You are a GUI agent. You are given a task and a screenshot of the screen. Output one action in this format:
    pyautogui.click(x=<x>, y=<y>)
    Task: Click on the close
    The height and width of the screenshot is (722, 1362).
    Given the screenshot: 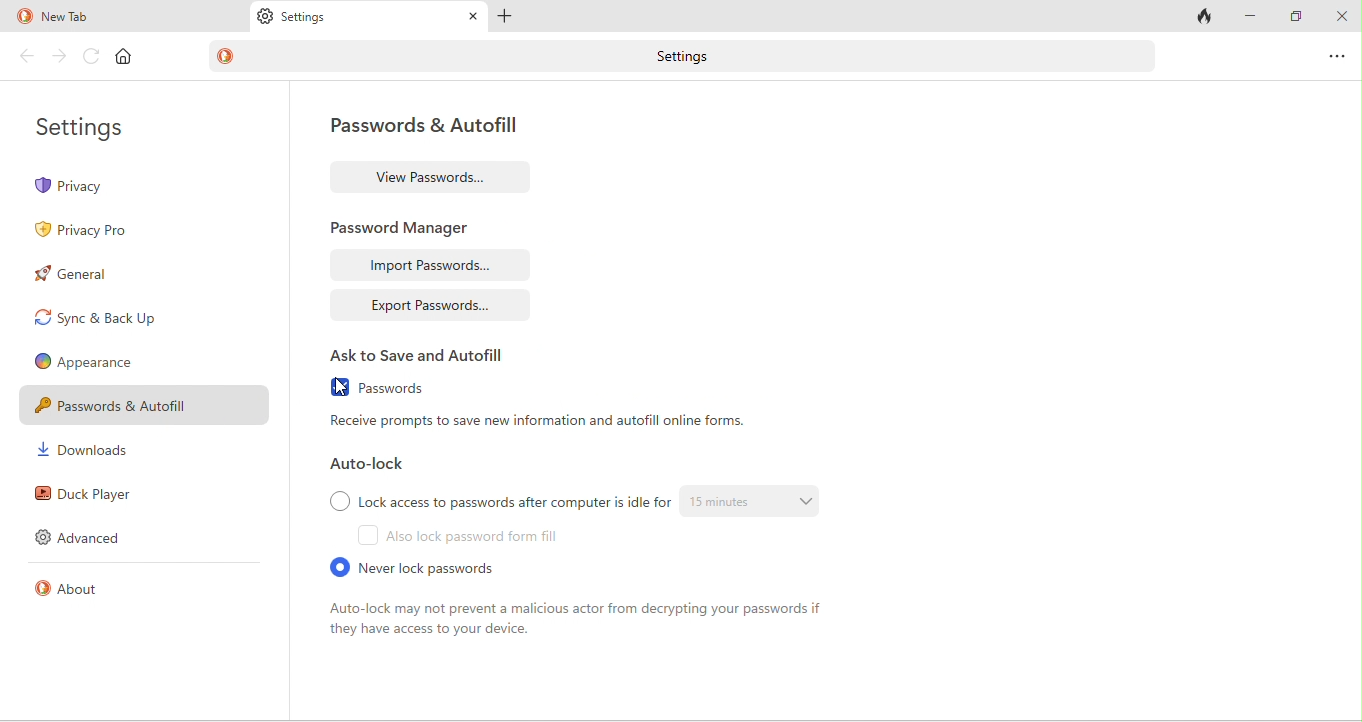 What is the action you would take?
    pyautogui.click(x=470, y=18)
    